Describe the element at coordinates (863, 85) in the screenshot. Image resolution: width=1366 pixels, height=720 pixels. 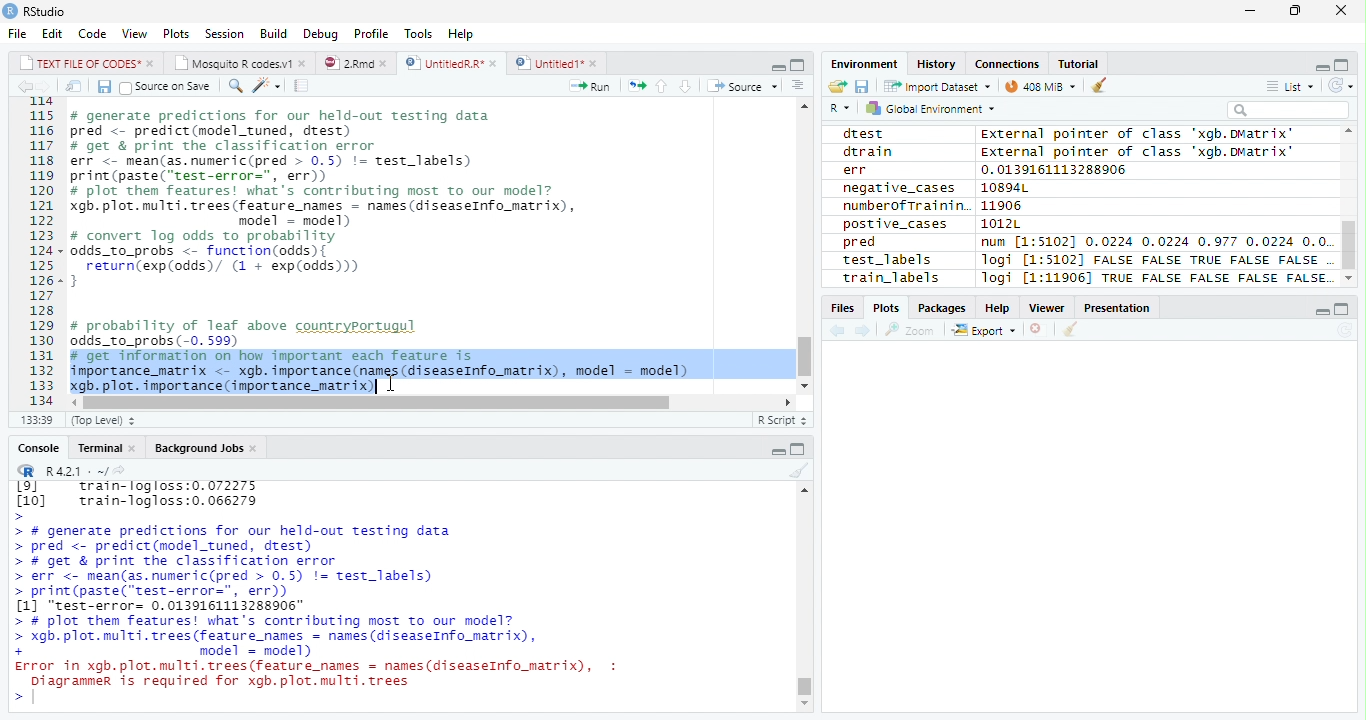
I see `Save` at that location.